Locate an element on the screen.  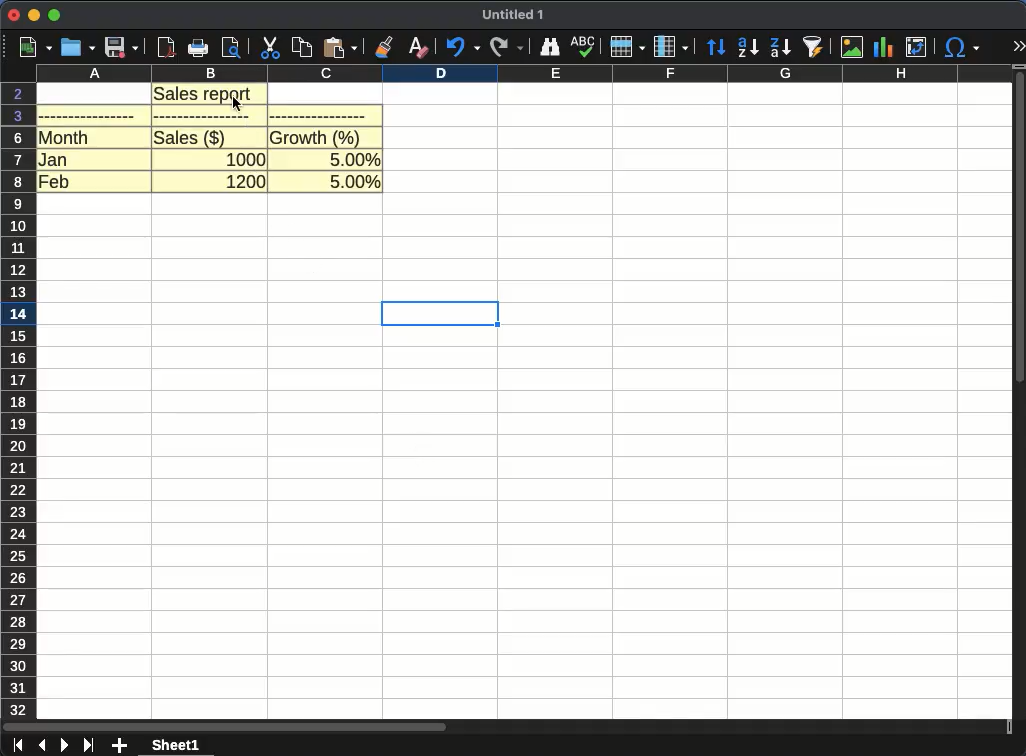
save is located at coordinates (122, 47).